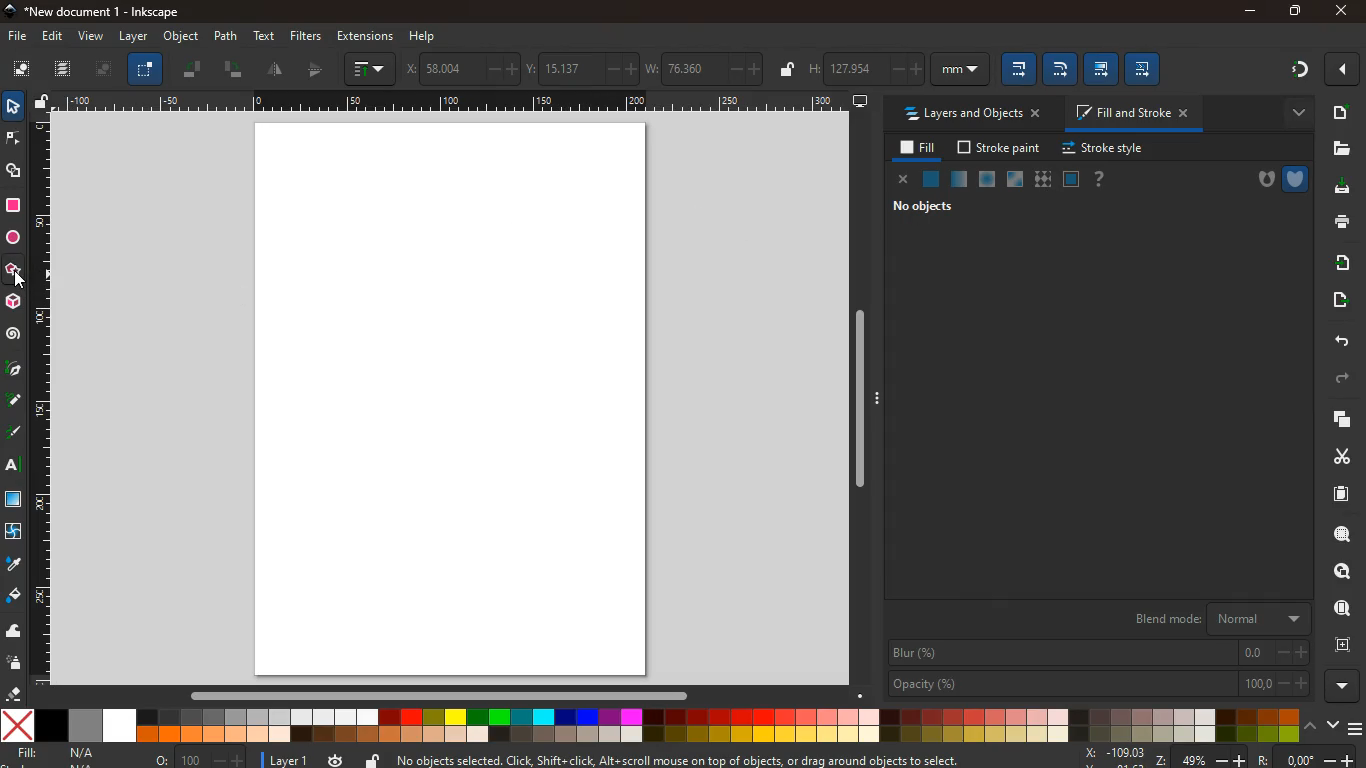 The width and height of the screenshot is (1366, 768). Describe the element at coordinates (293, 760) in the screenshot. I see `layer 1` at that location.